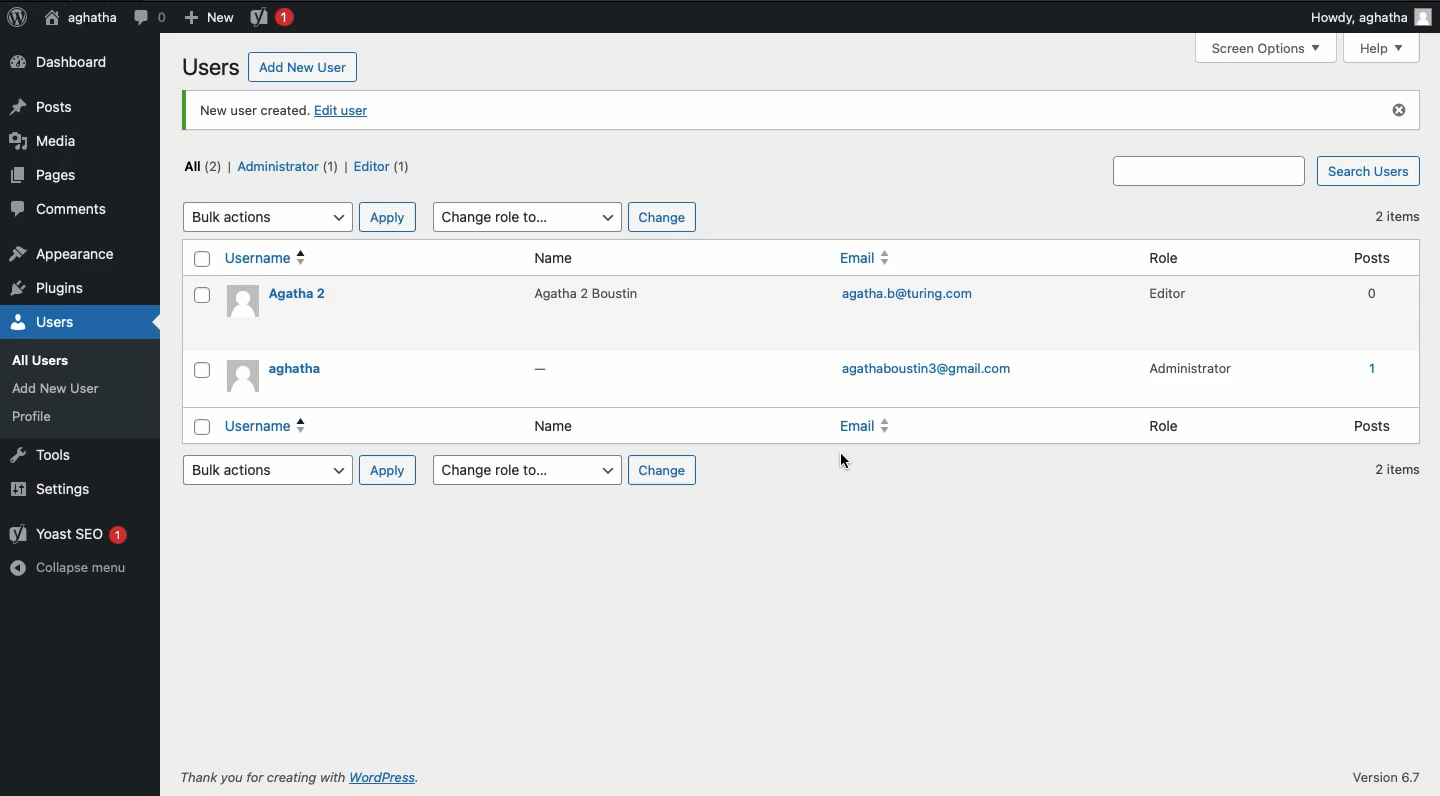 This screenshot has width=1440, height=796. What do you see at coordinates (42, 453) in the screenshot?
I see `Tools` at bounding box center [42, 453].